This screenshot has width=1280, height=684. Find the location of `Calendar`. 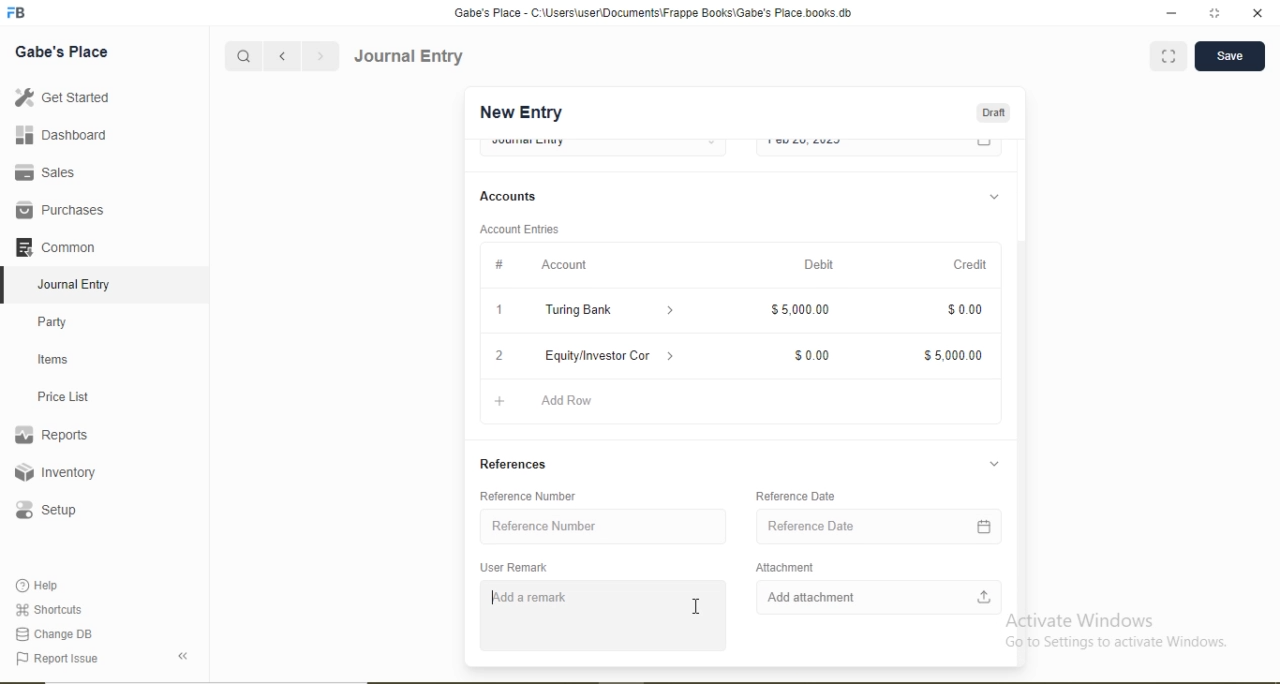

Calendar is located at coordinates (985, 527).